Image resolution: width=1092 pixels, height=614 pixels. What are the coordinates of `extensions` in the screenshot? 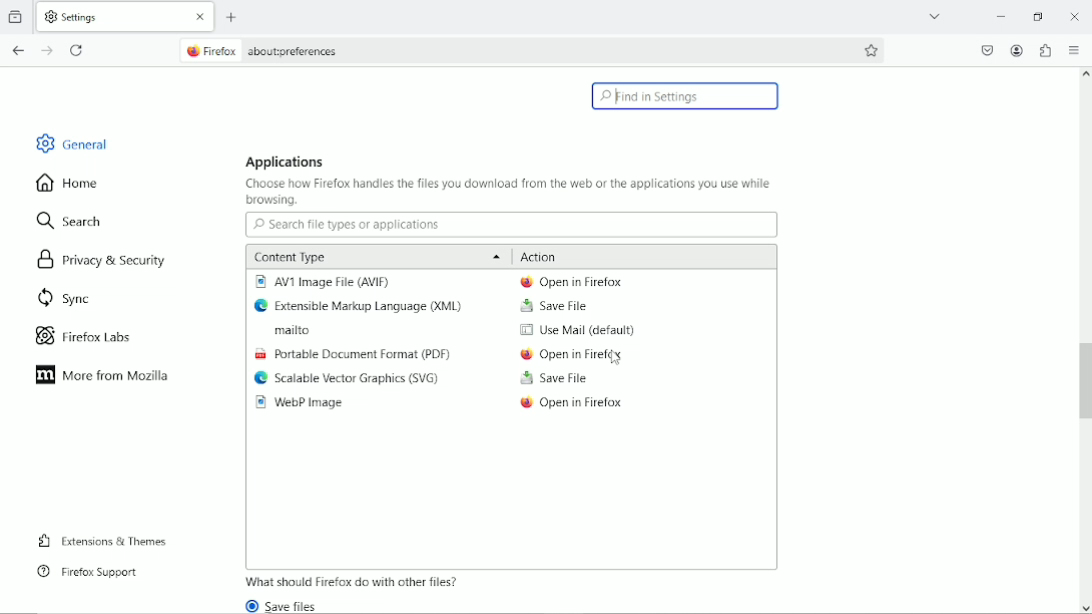 It's located at (1045, 50).